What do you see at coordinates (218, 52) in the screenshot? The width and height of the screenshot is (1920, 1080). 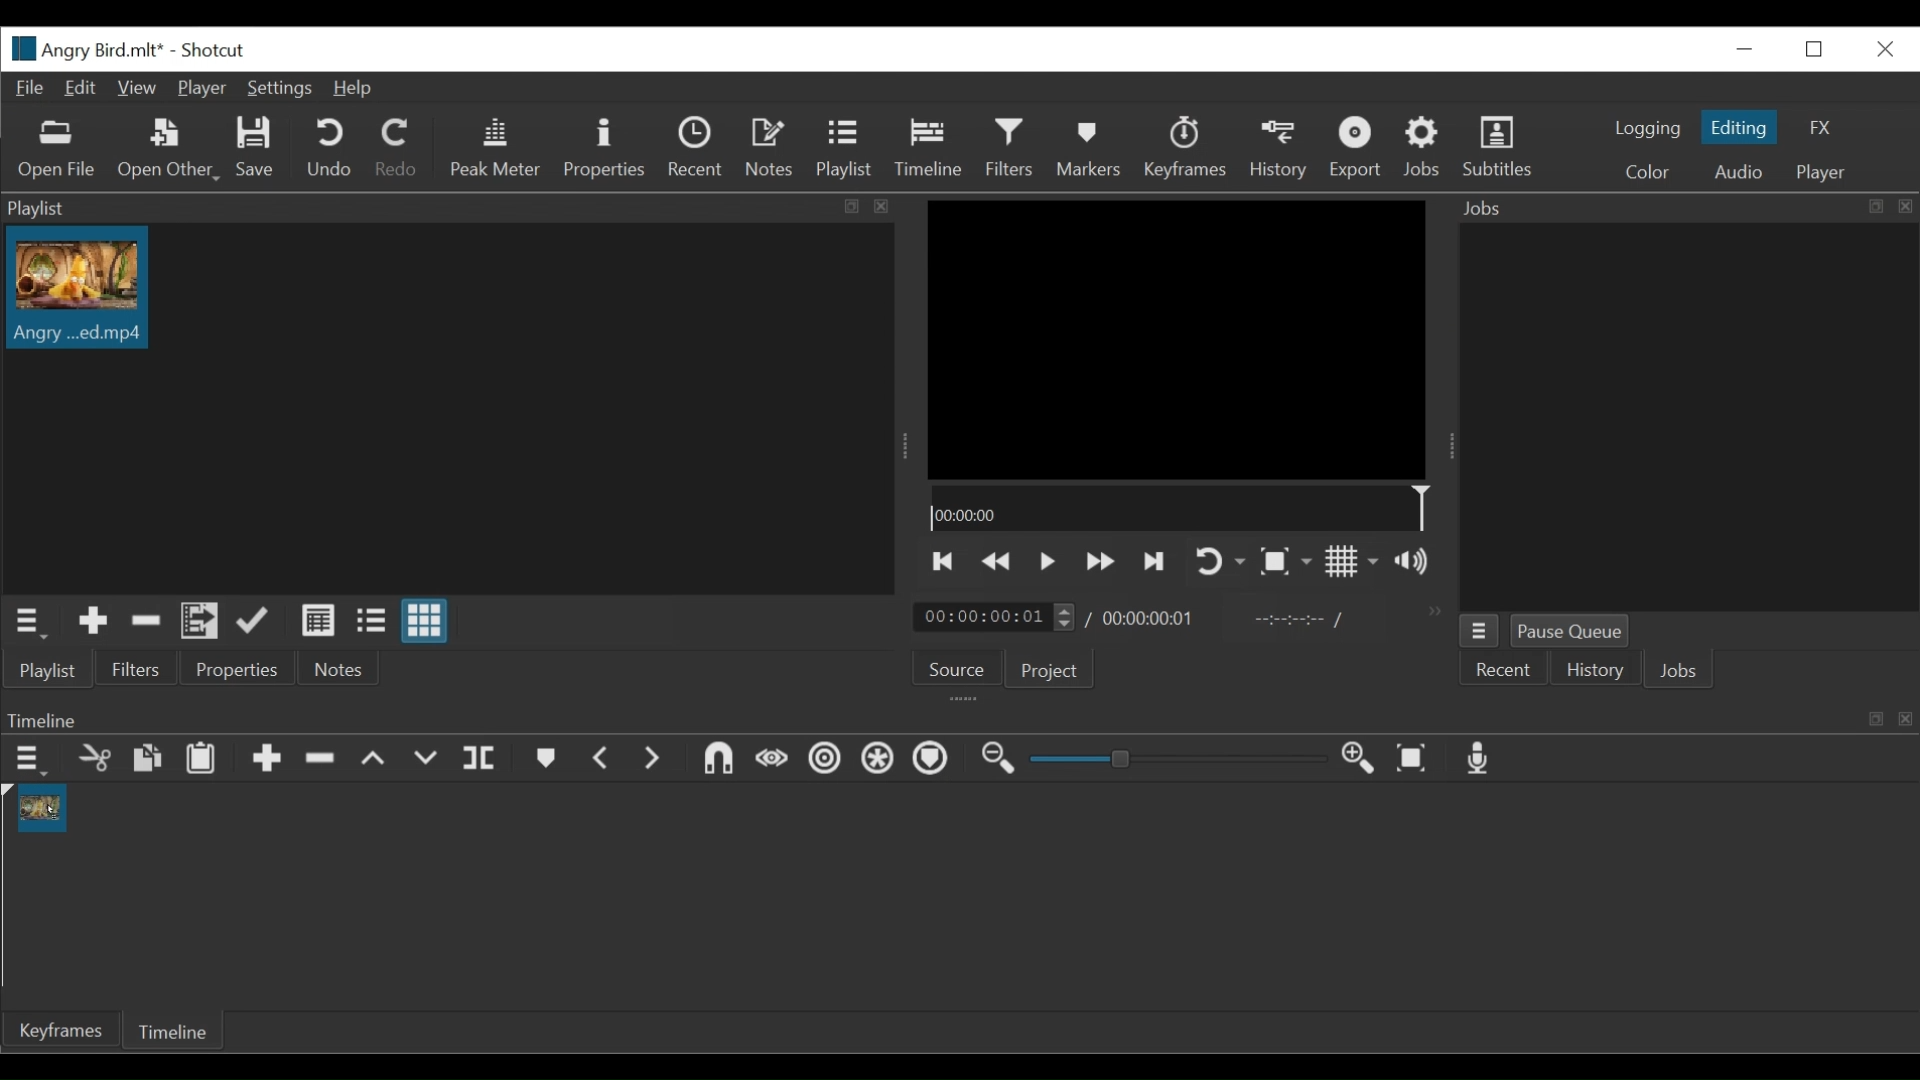 I see `Shotcut` at bounding box center [218, 52].